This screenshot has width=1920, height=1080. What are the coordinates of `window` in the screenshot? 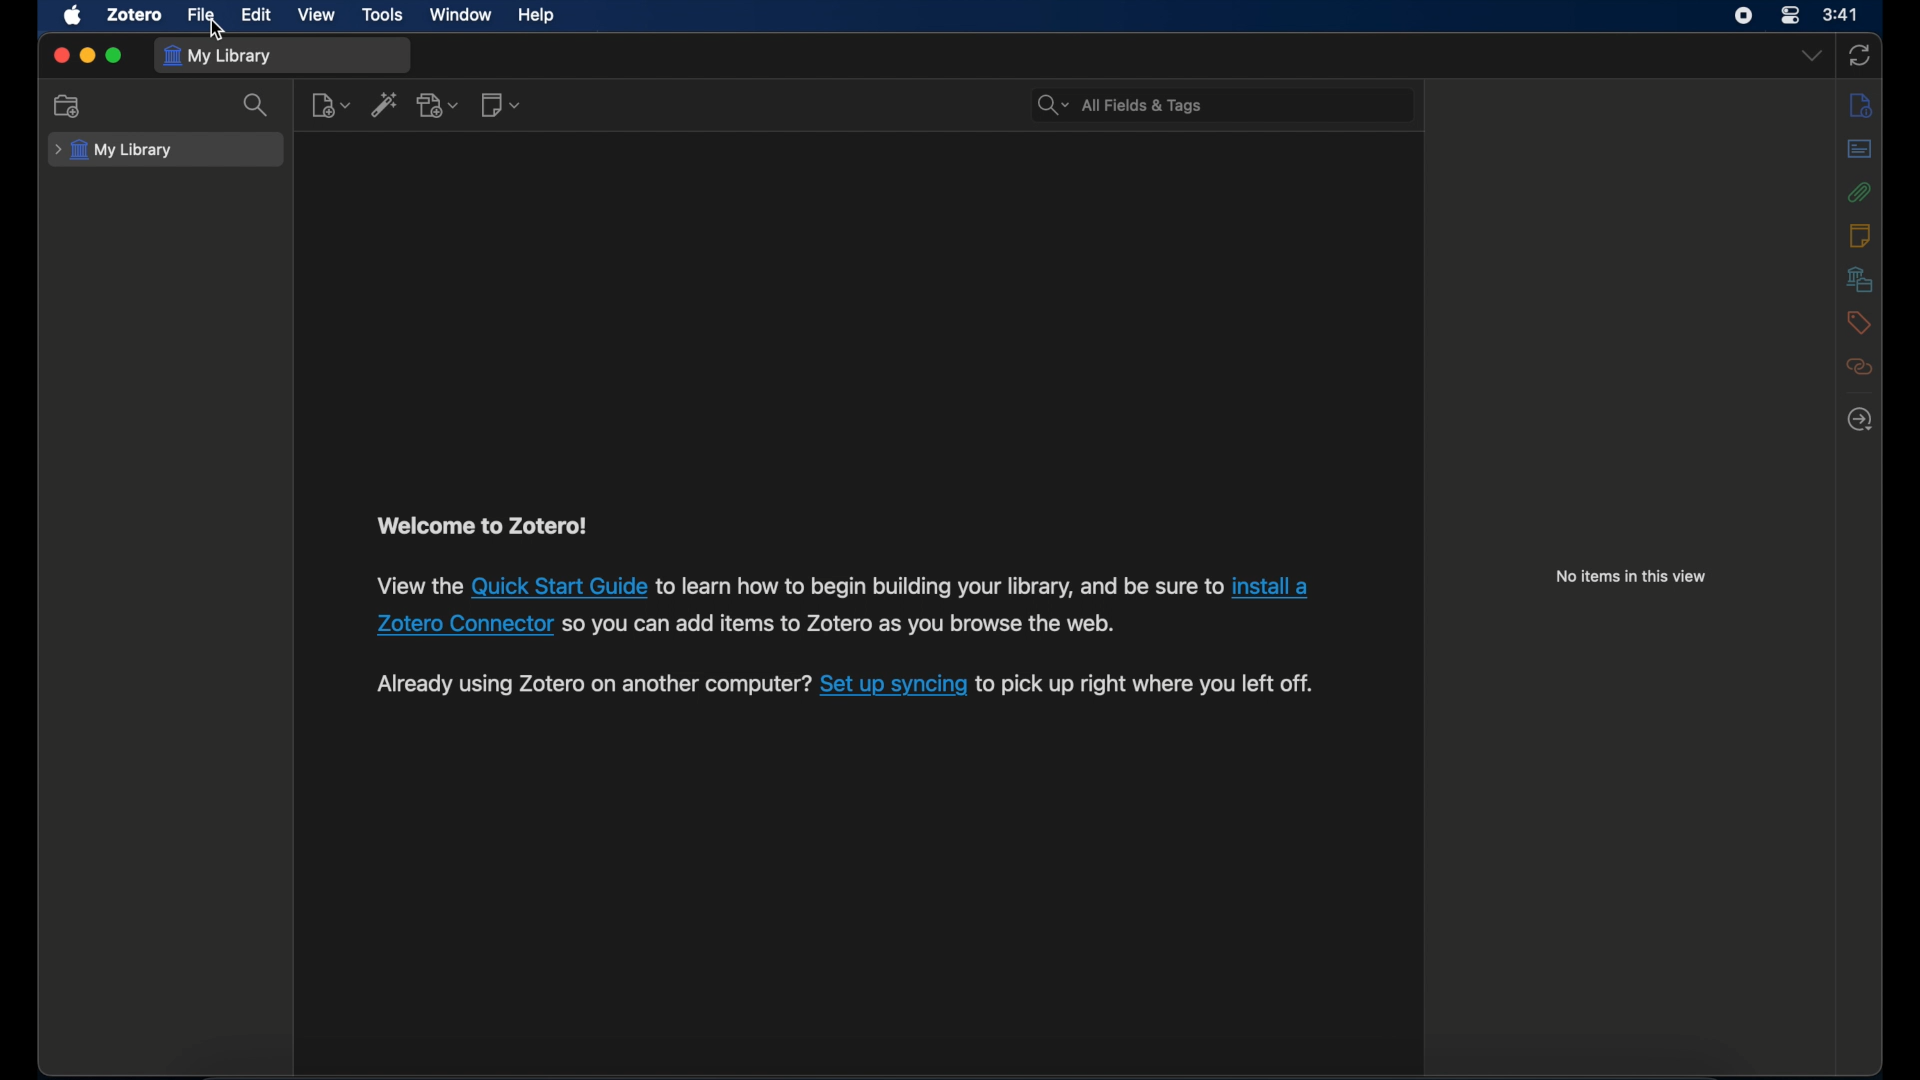 It's located at (463, 16).